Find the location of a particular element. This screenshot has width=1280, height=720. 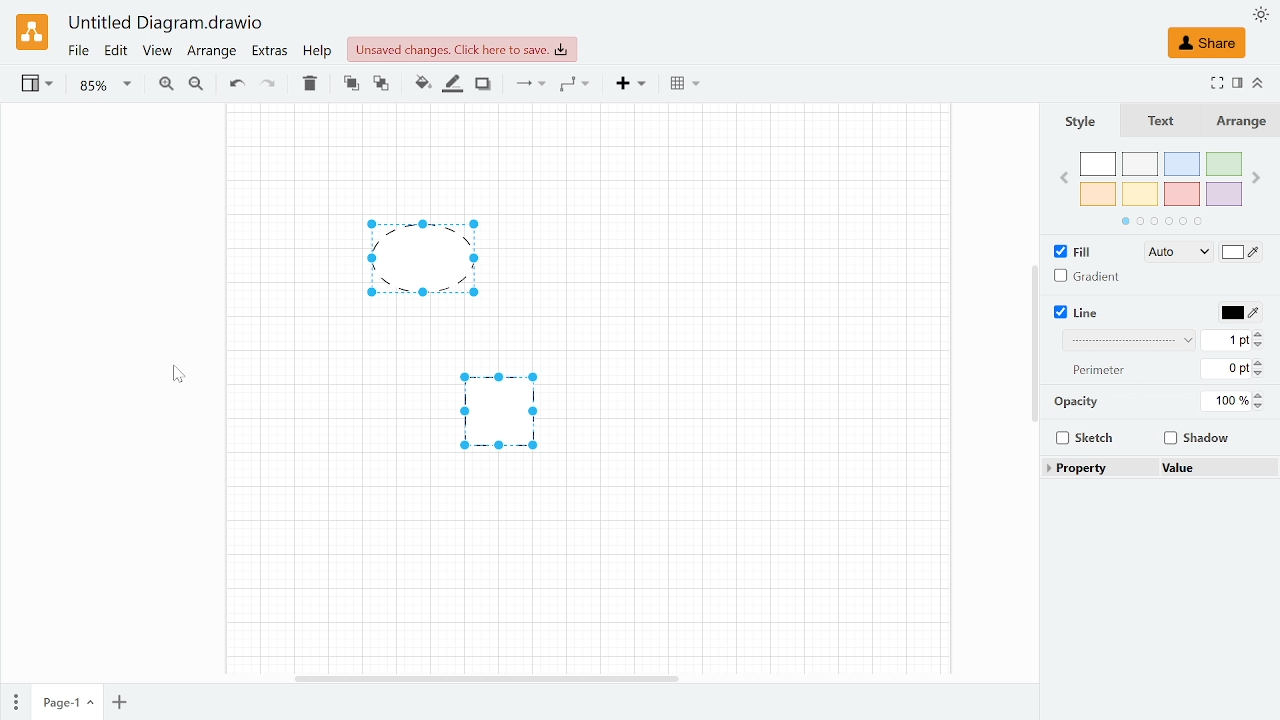

Gradient is located at coordinates (1093, 277).